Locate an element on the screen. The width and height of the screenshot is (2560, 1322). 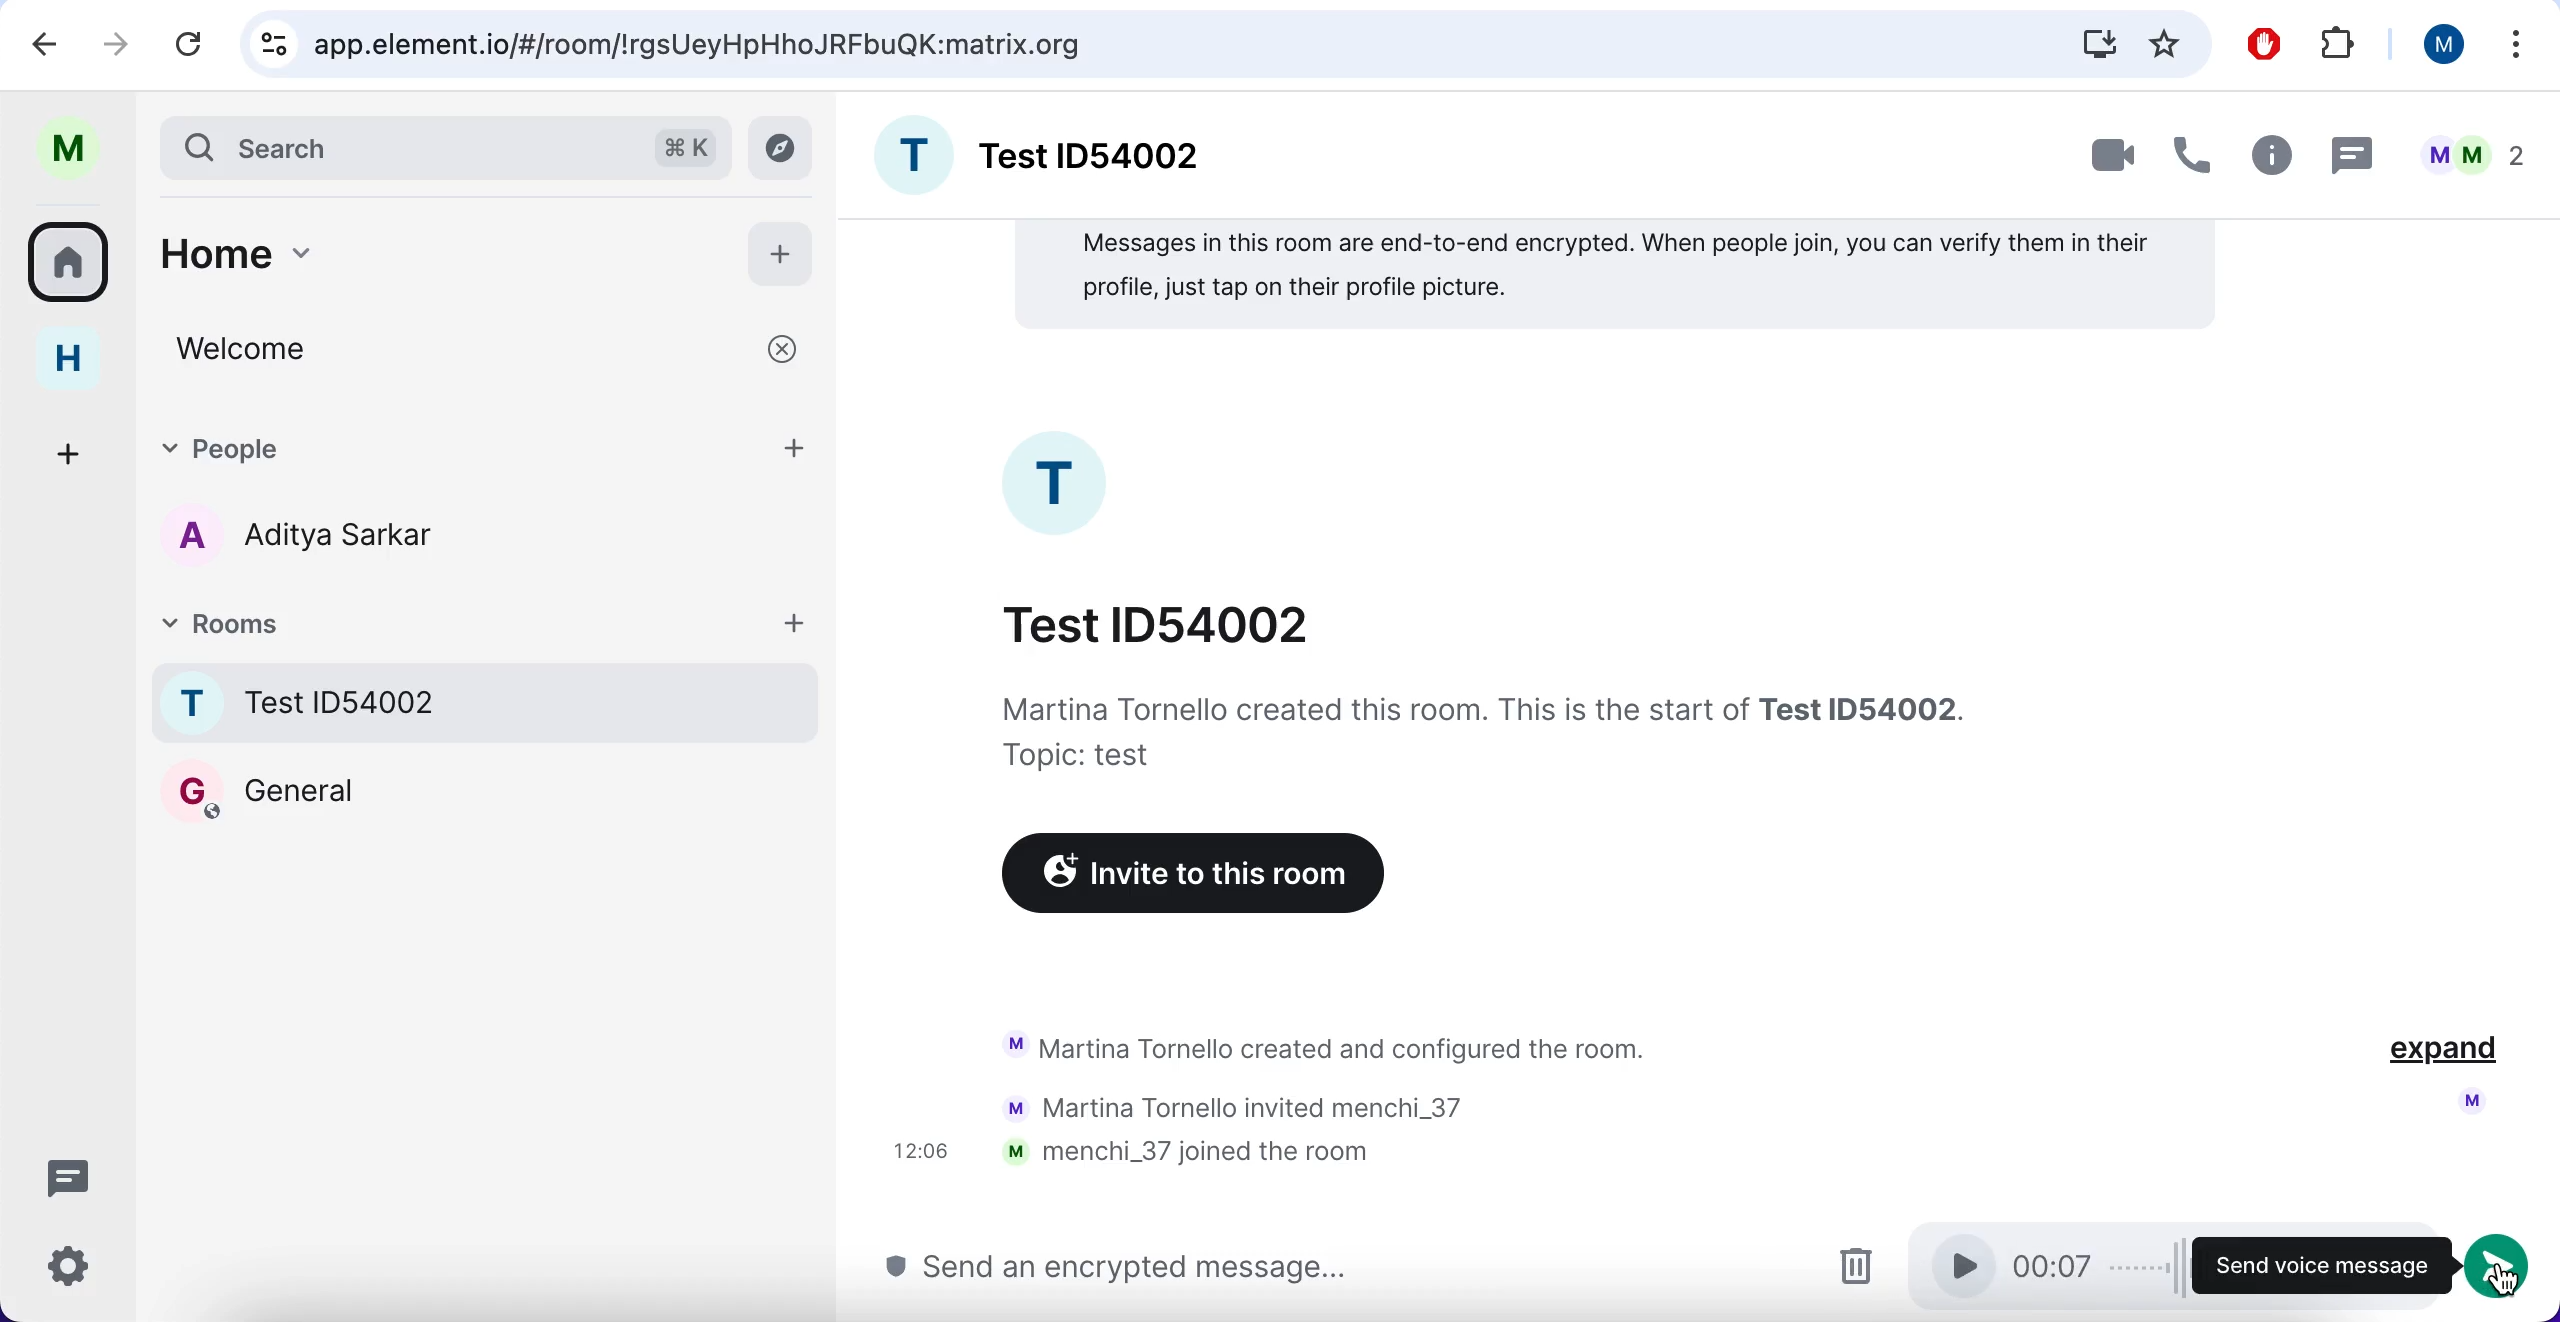
group name is located at coordinates (1045, 151).